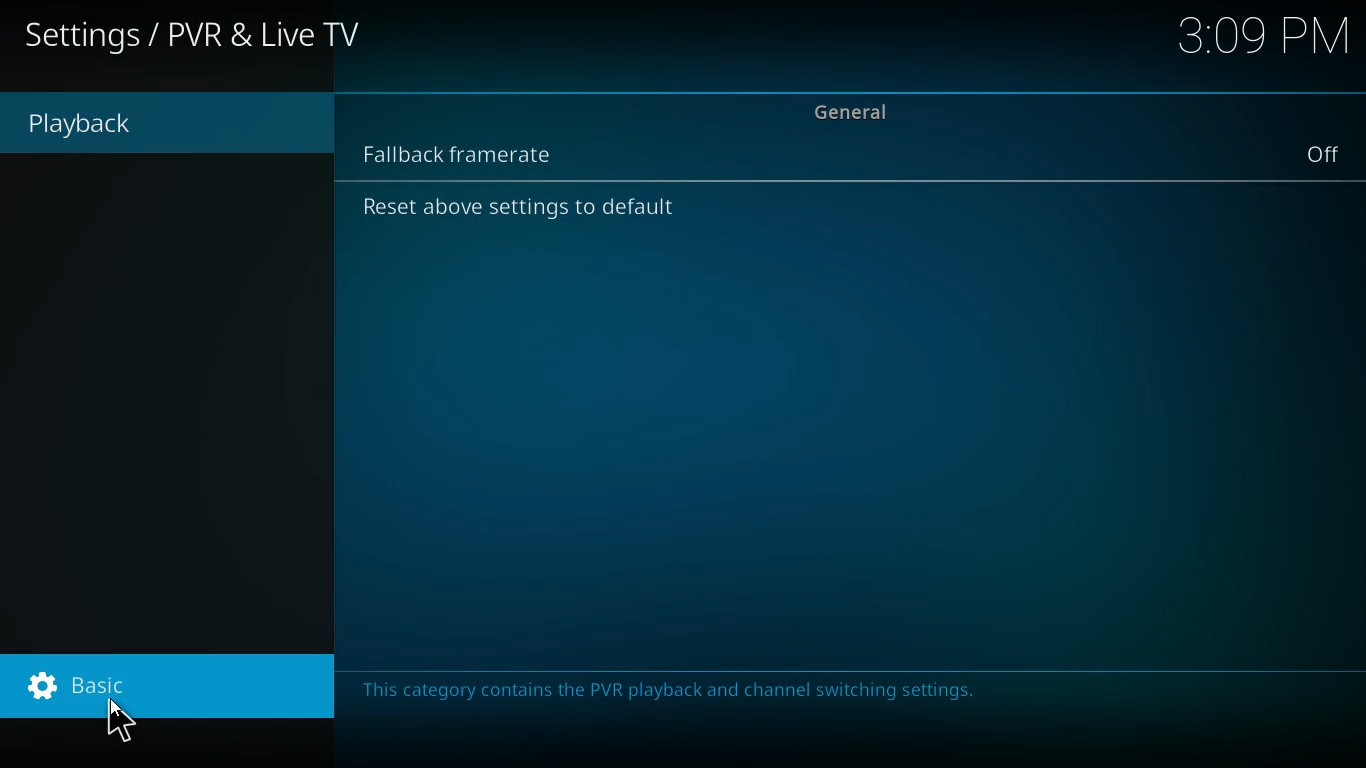  I want to click on cursor, so click(121, 719).